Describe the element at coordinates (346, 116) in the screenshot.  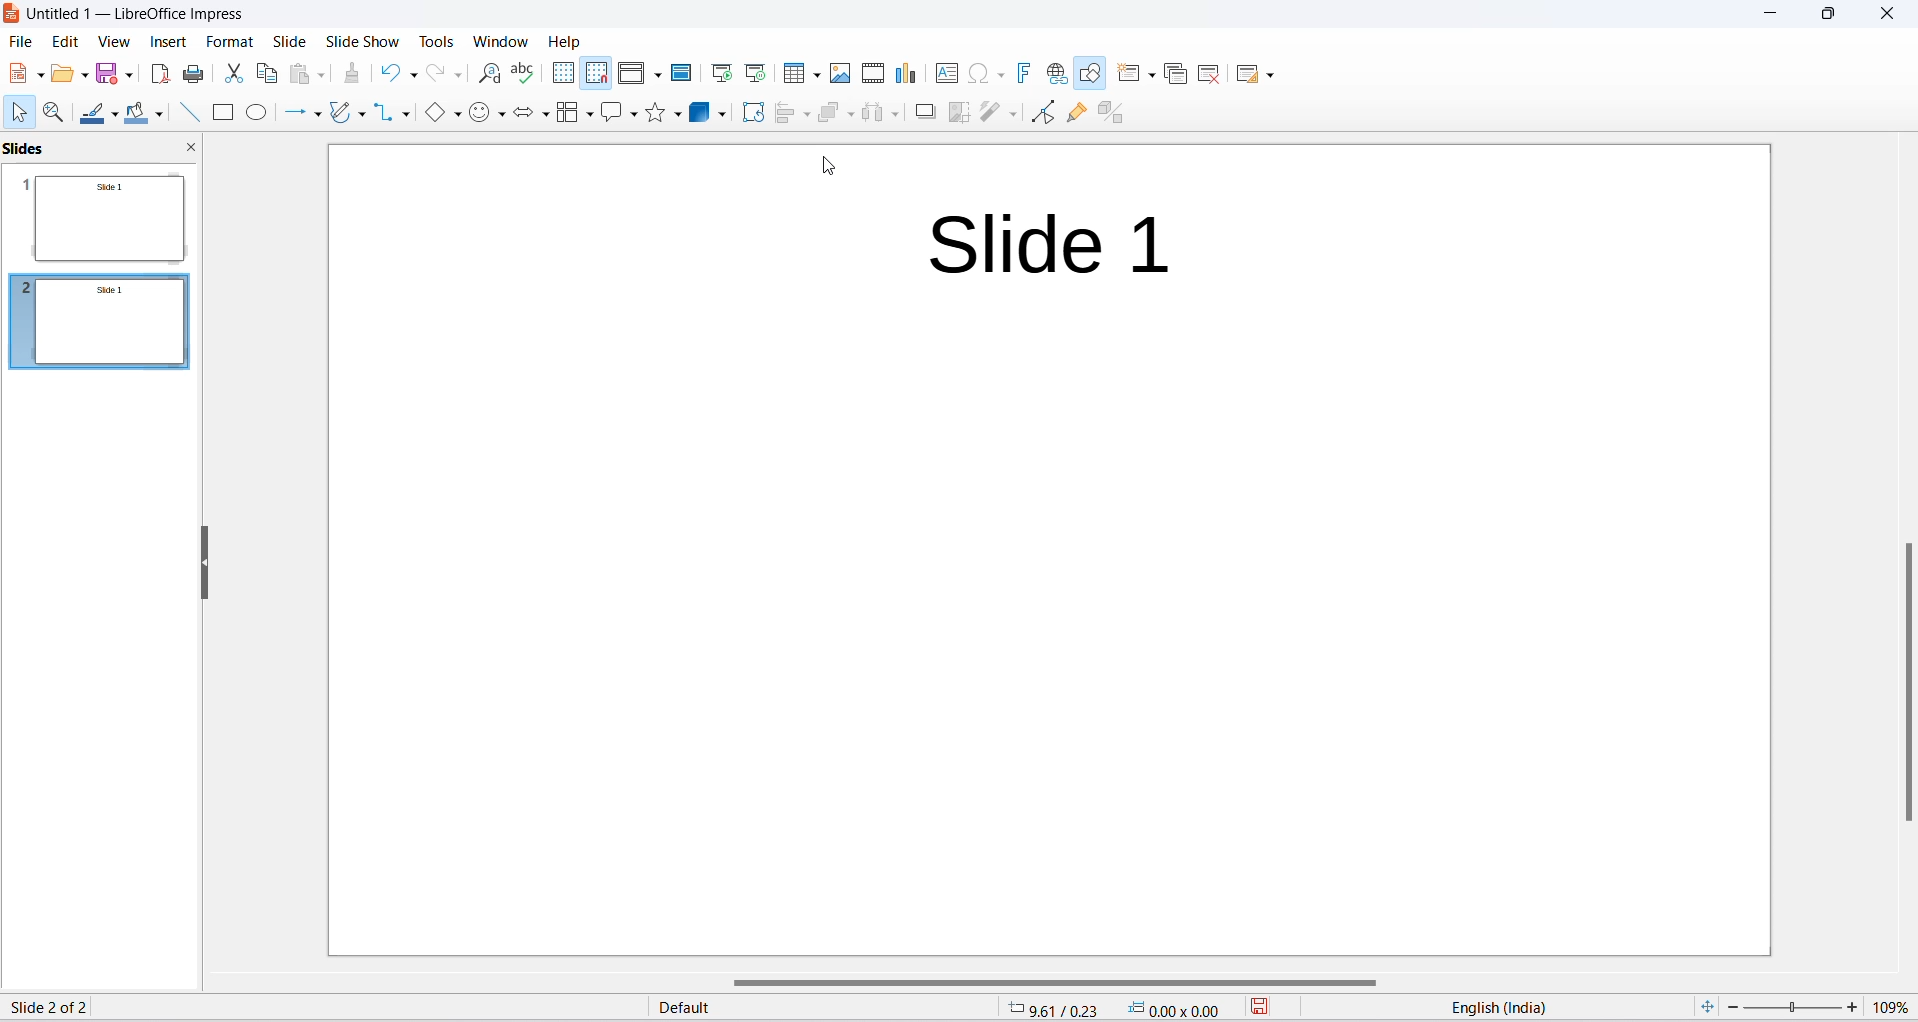
I see `Curve and polygons` at that location.